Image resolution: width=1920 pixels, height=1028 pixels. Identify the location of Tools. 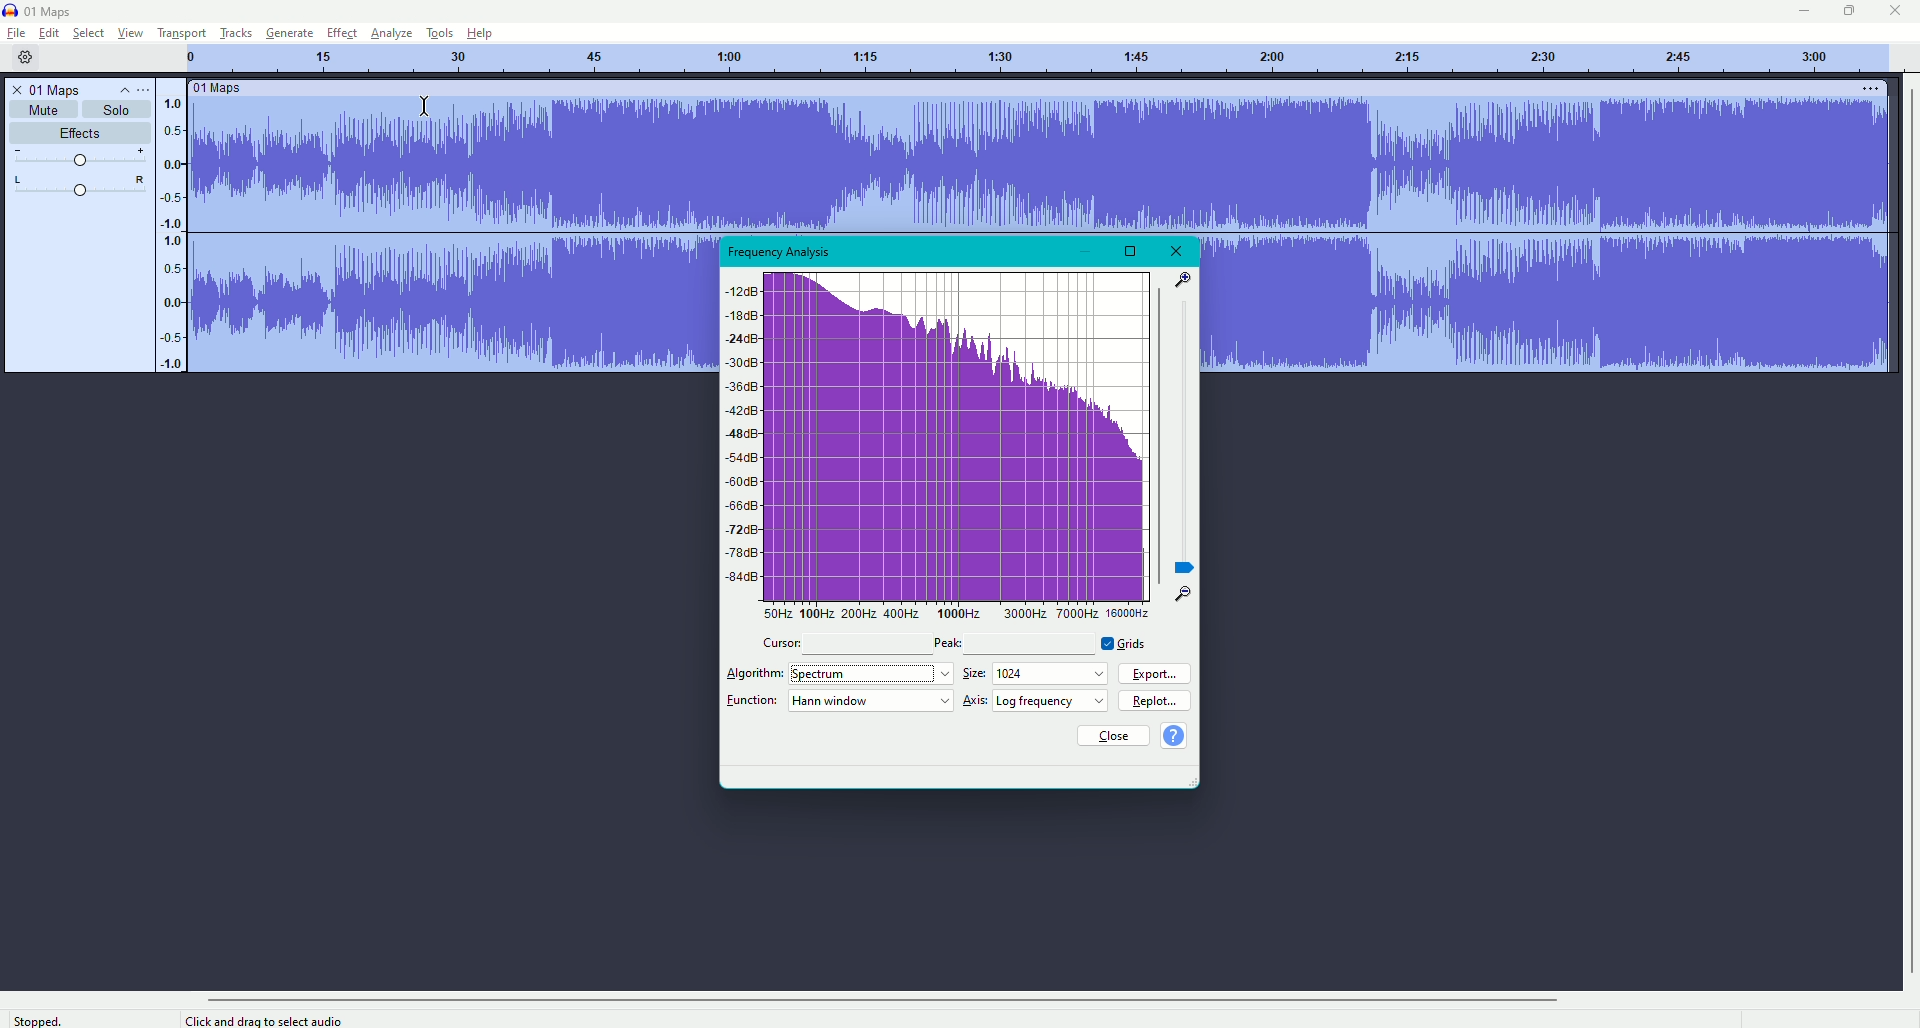
(437, 33).